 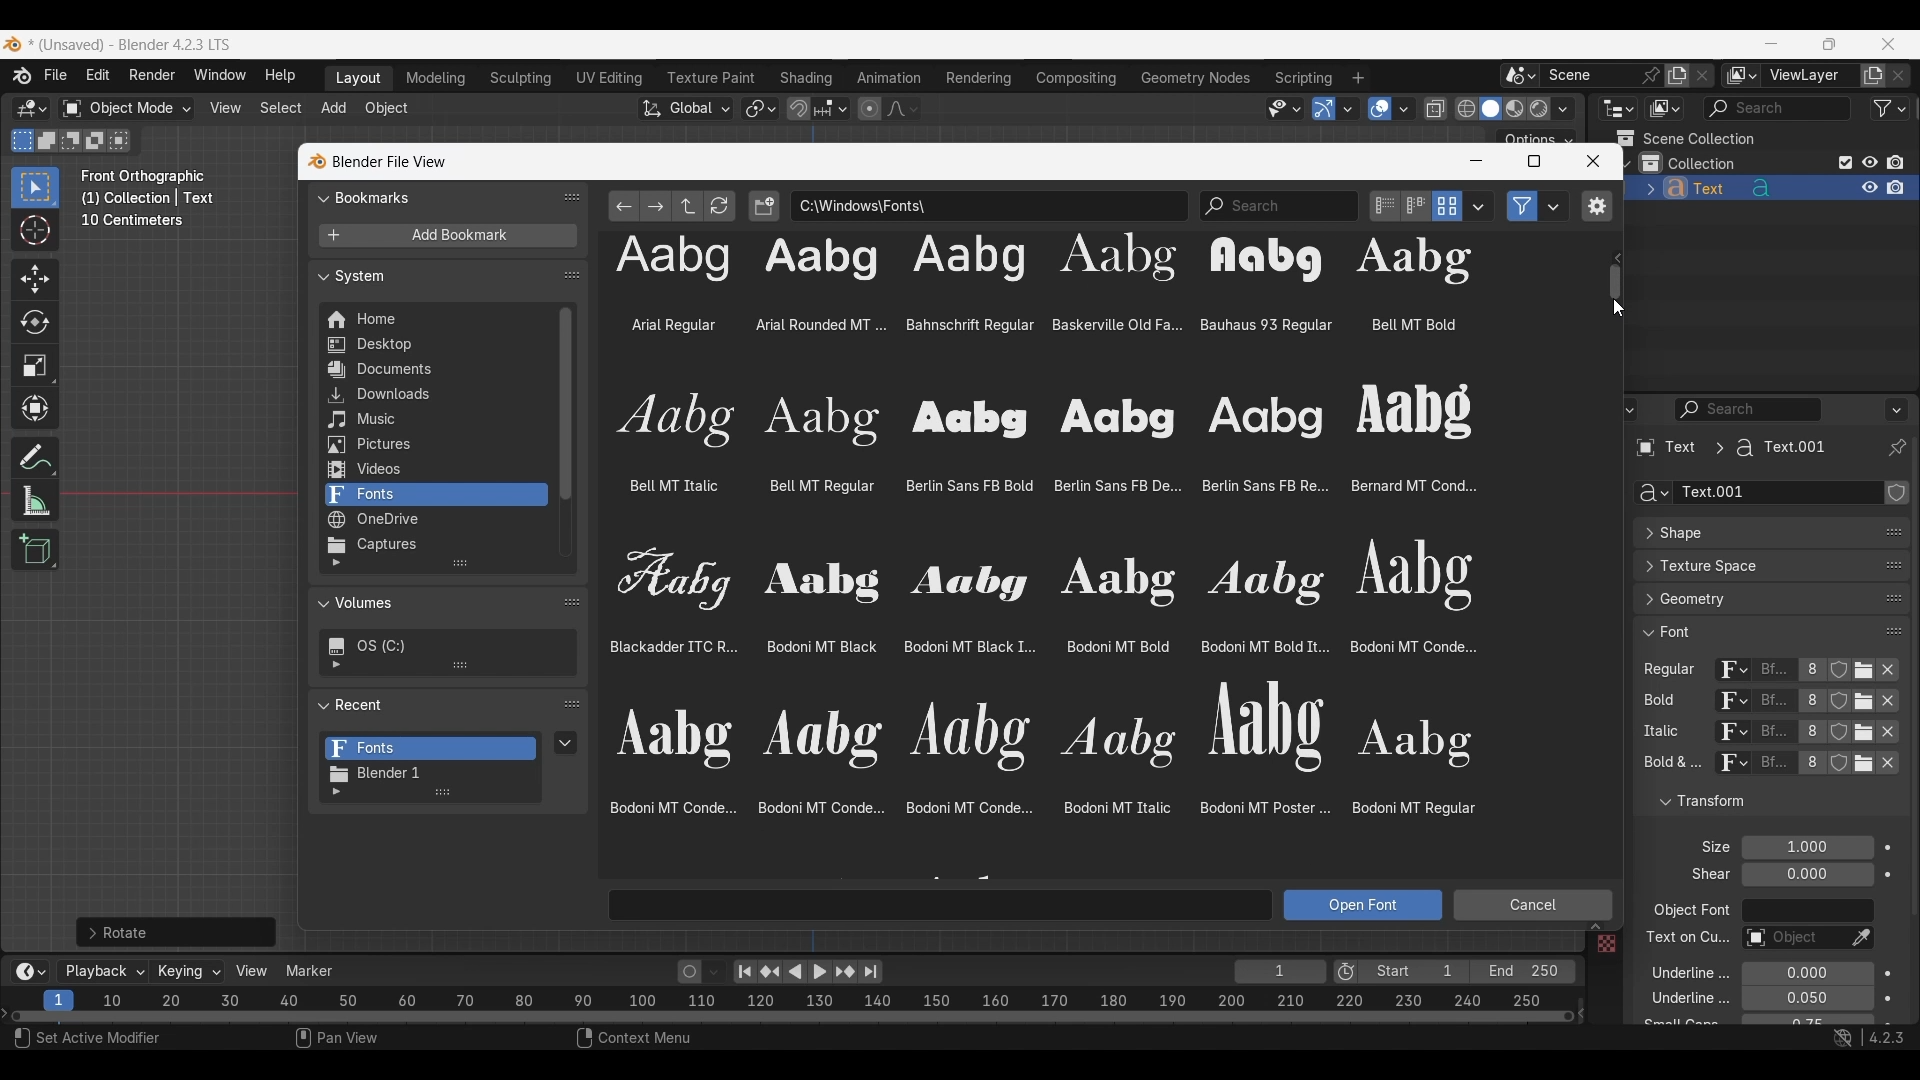 I want to click on Final frame of the playback rendering range, so click(x=1467, y=972).